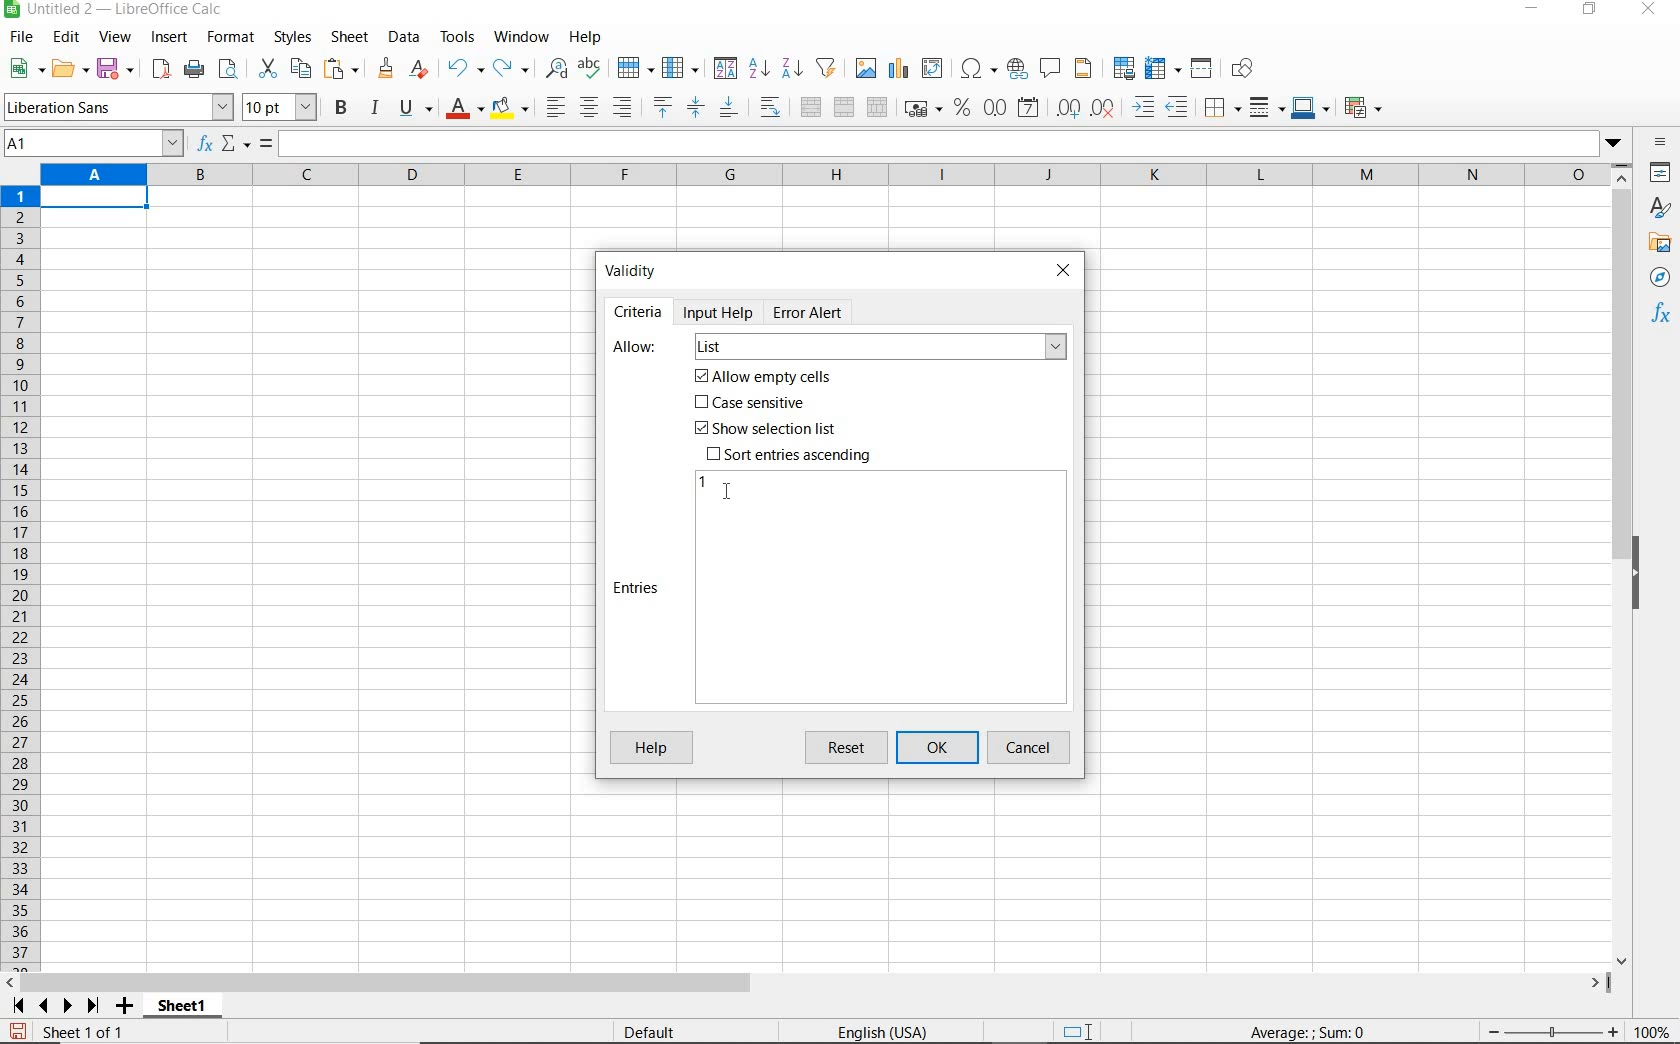  I want to click on delete decimal place, so click(1104, 107).